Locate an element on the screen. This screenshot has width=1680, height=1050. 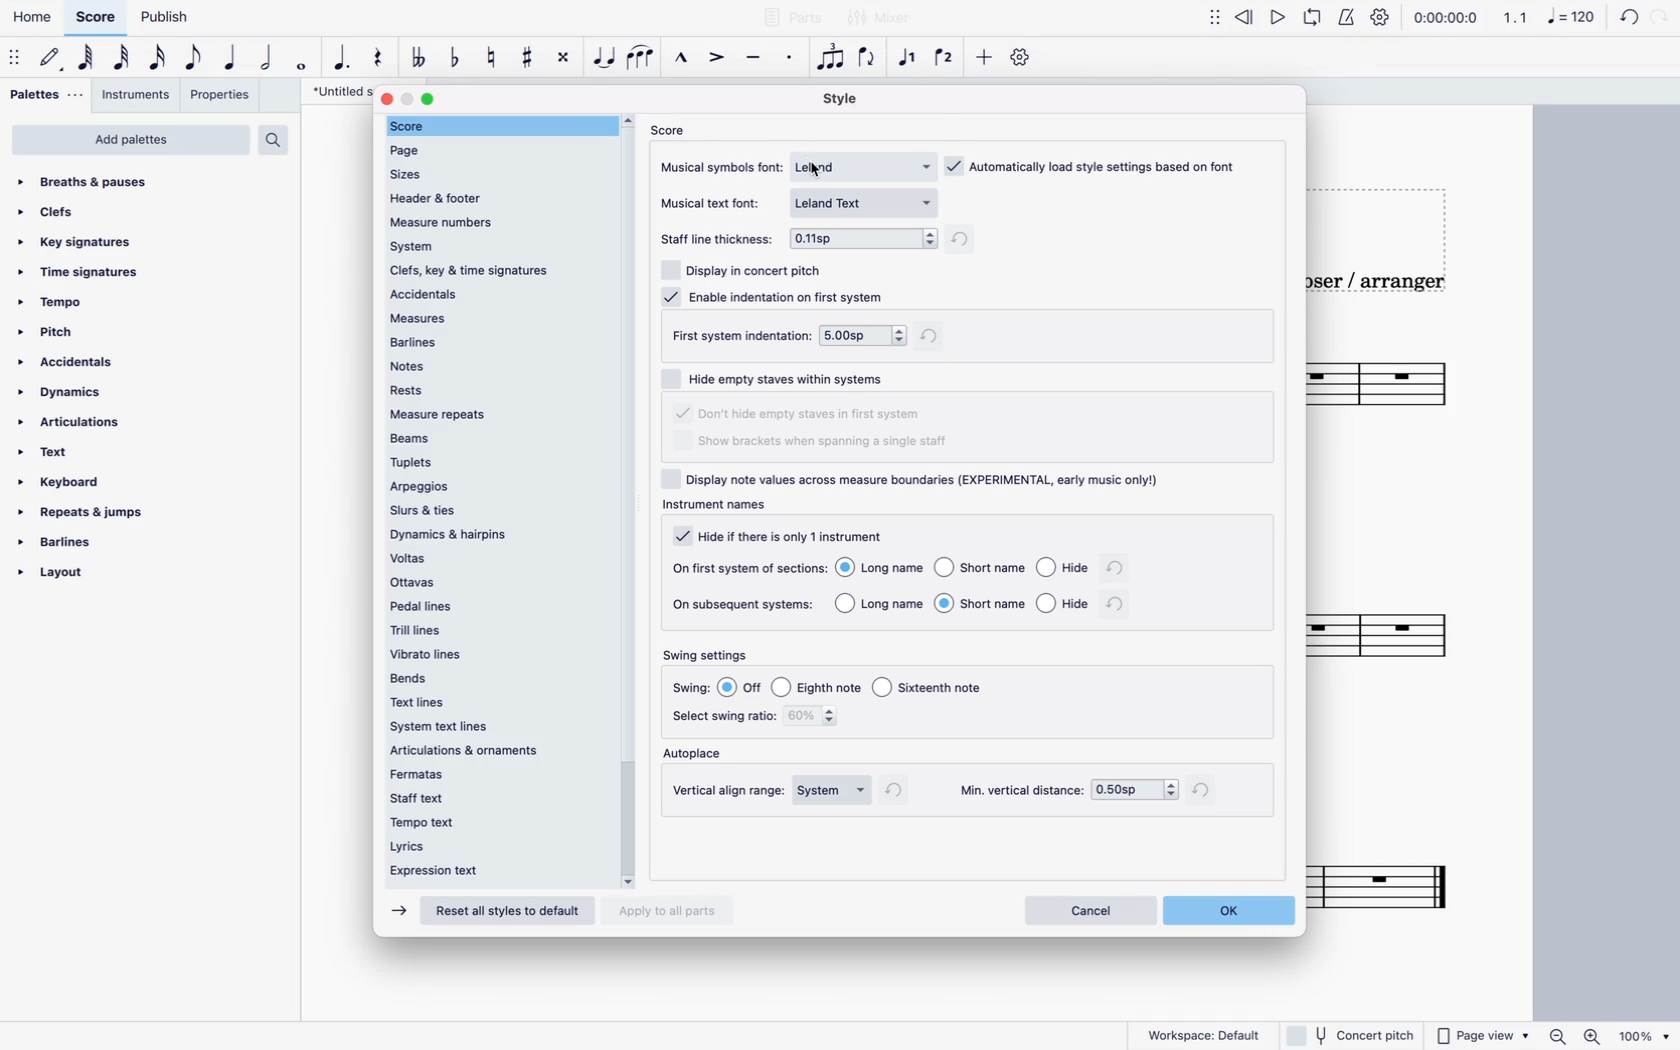
refresh is located at coordinates (965, 241).